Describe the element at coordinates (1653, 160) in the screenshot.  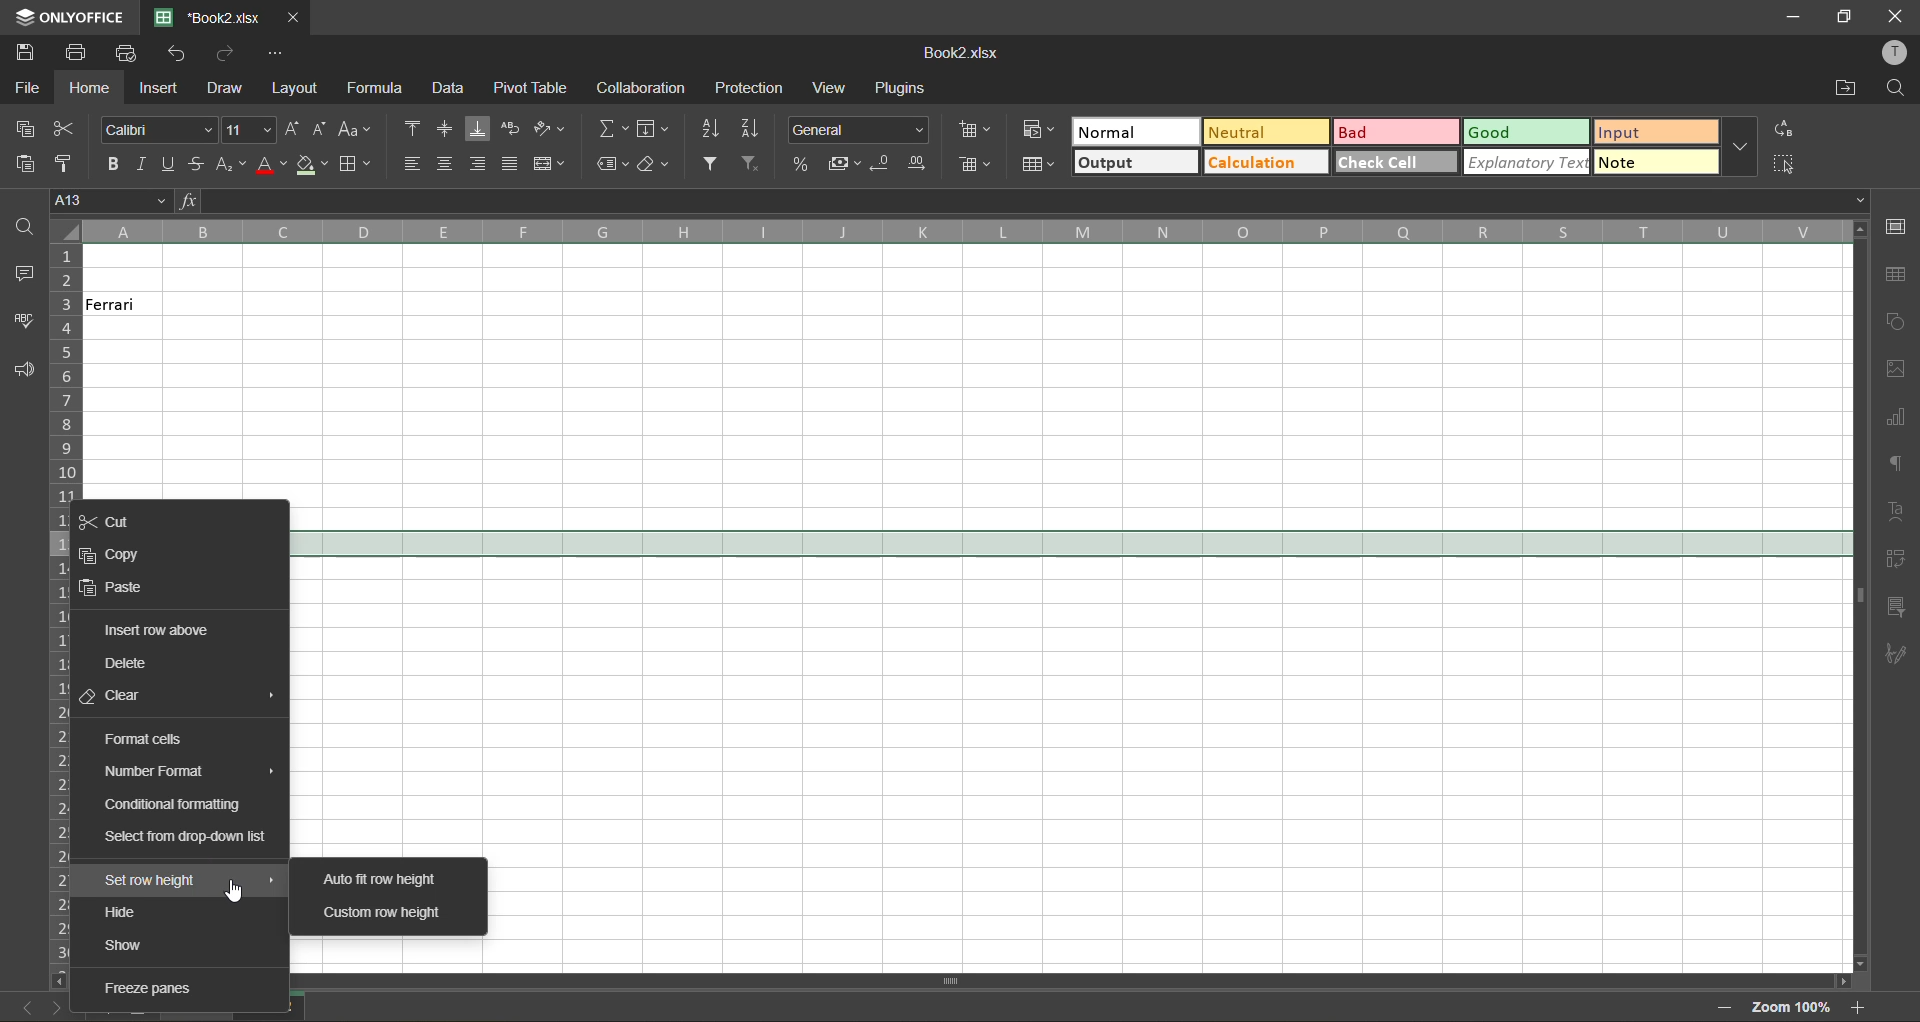
I see `note` at that location.